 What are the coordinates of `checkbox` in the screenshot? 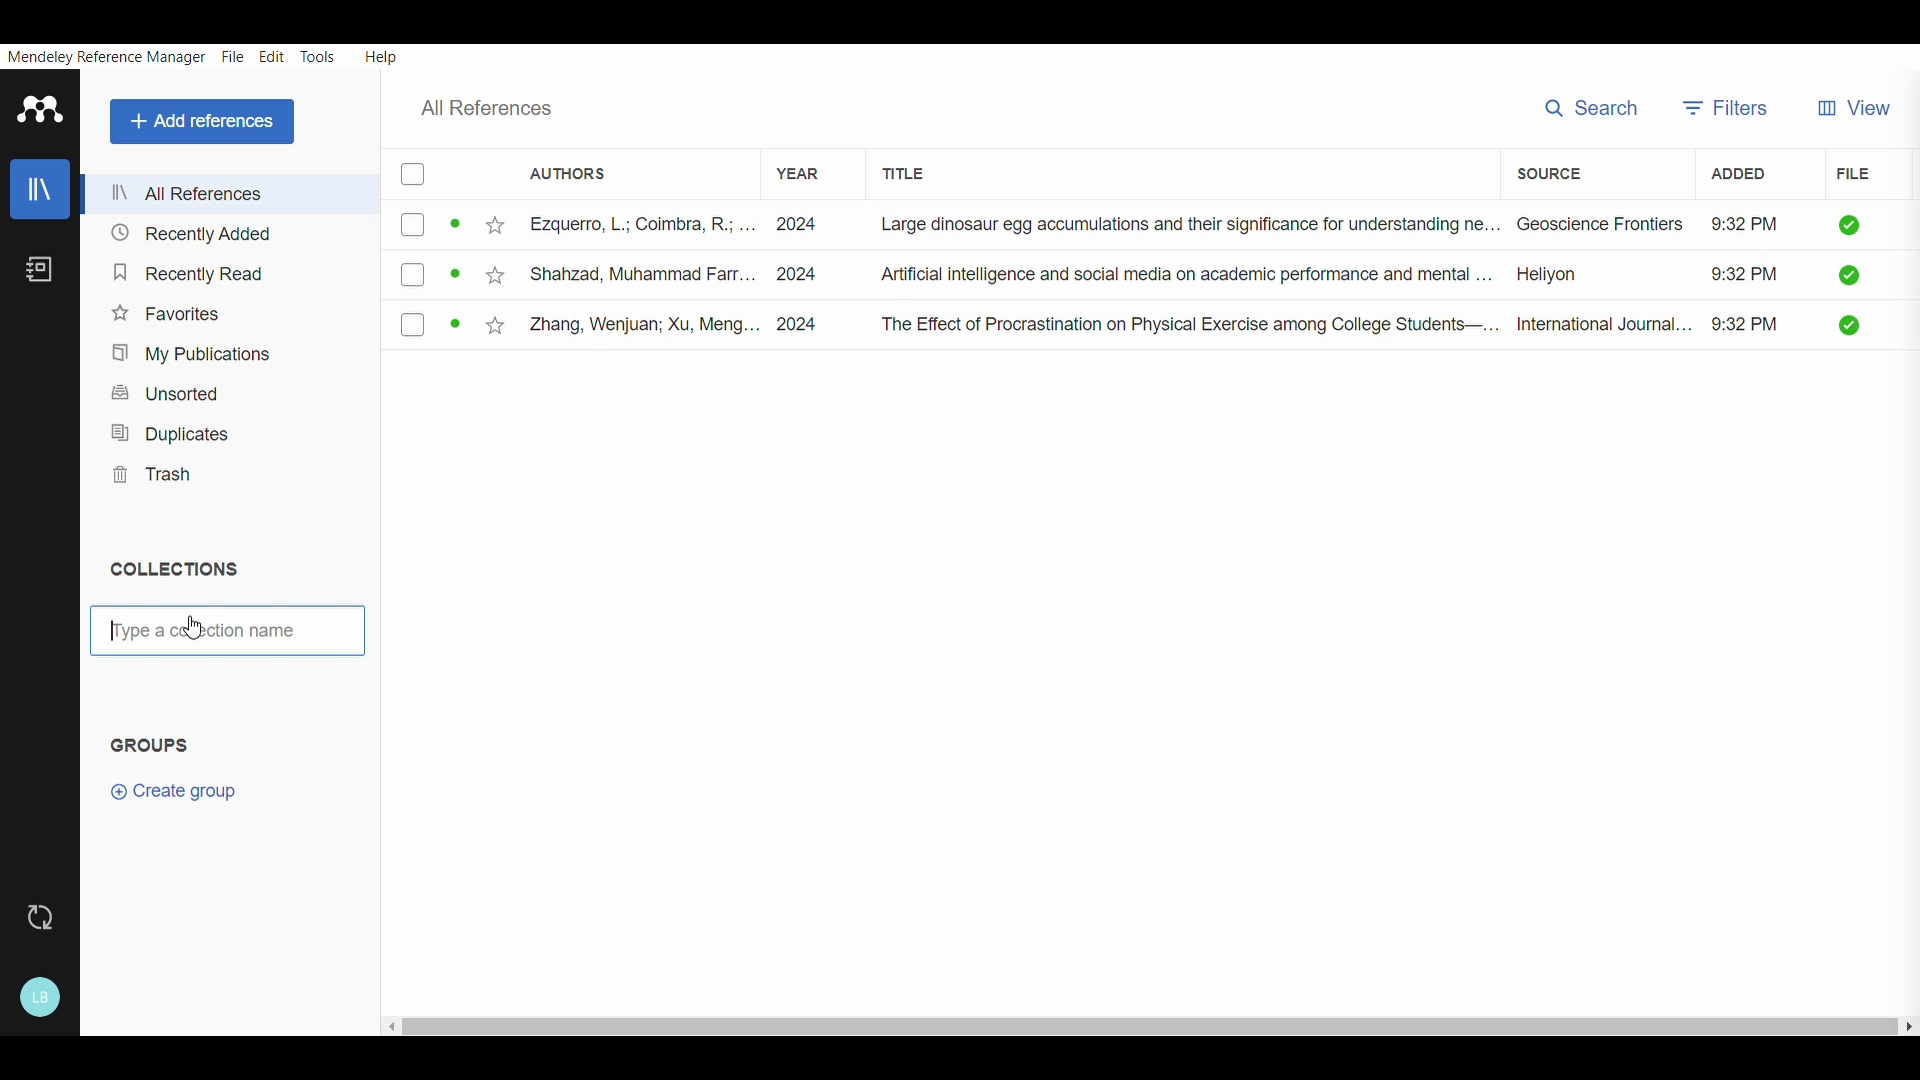 It's located at (425, 275).